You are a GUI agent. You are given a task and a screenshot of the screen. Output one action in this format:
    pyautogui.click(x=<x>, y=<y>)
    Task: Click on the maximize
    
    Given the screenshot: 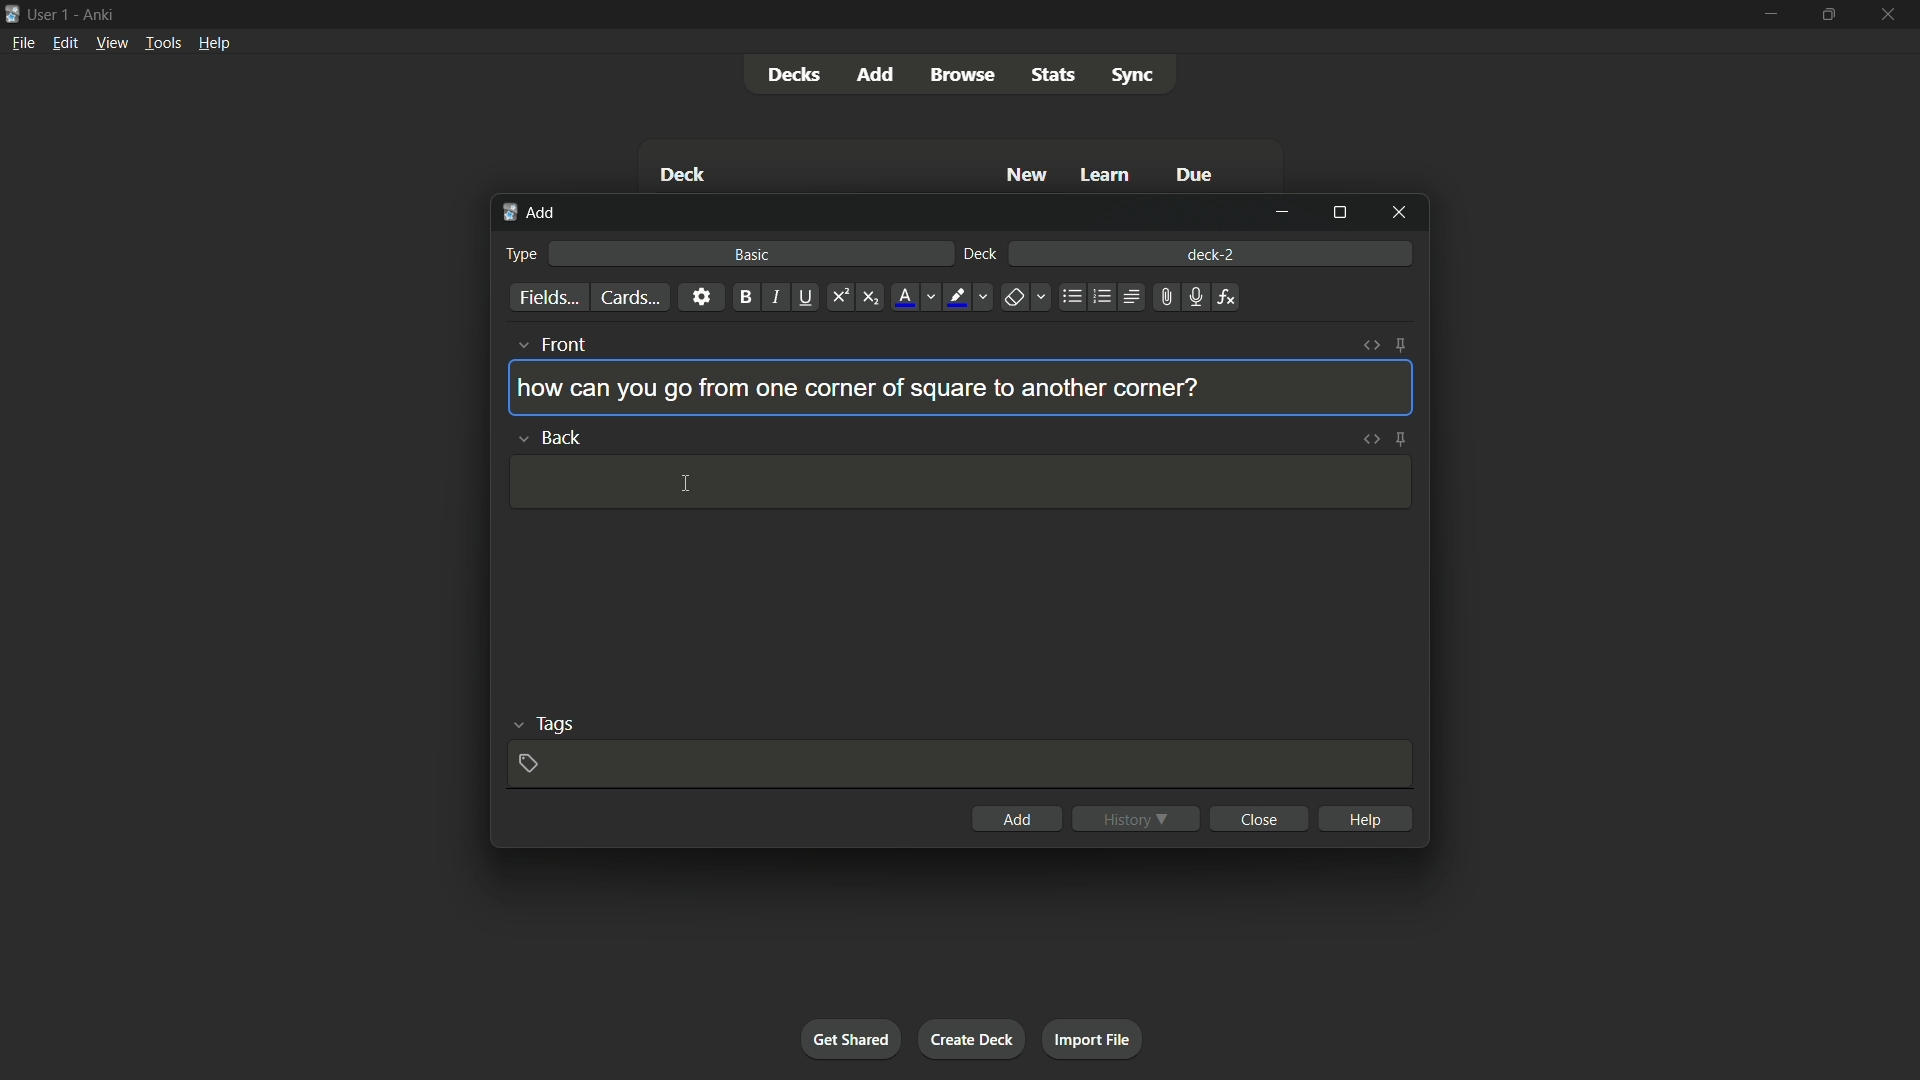 What is the action you would take?
    pyautogui.click(x=1341, y=211)
    